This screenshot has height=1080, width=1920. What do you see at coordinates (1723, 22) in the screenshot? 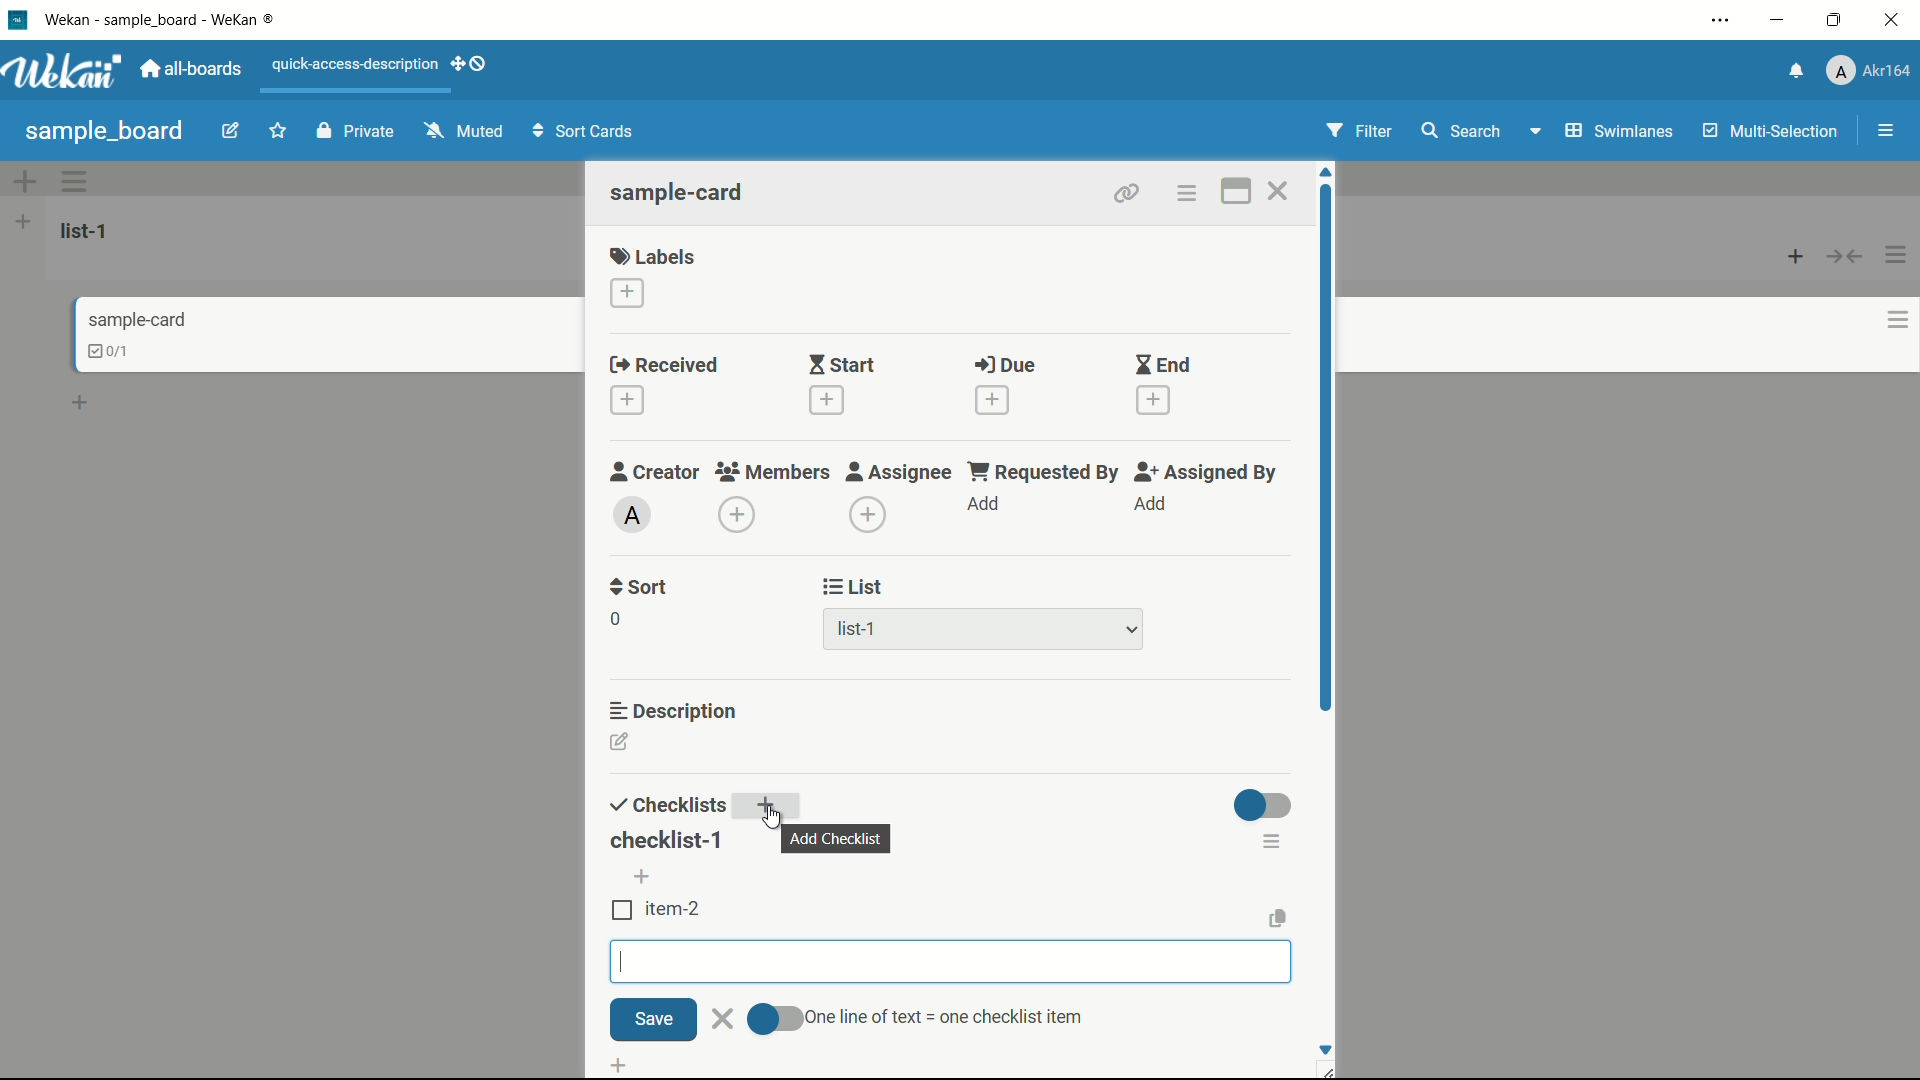
I see `settings and more` at bounding box center [1723, 22].